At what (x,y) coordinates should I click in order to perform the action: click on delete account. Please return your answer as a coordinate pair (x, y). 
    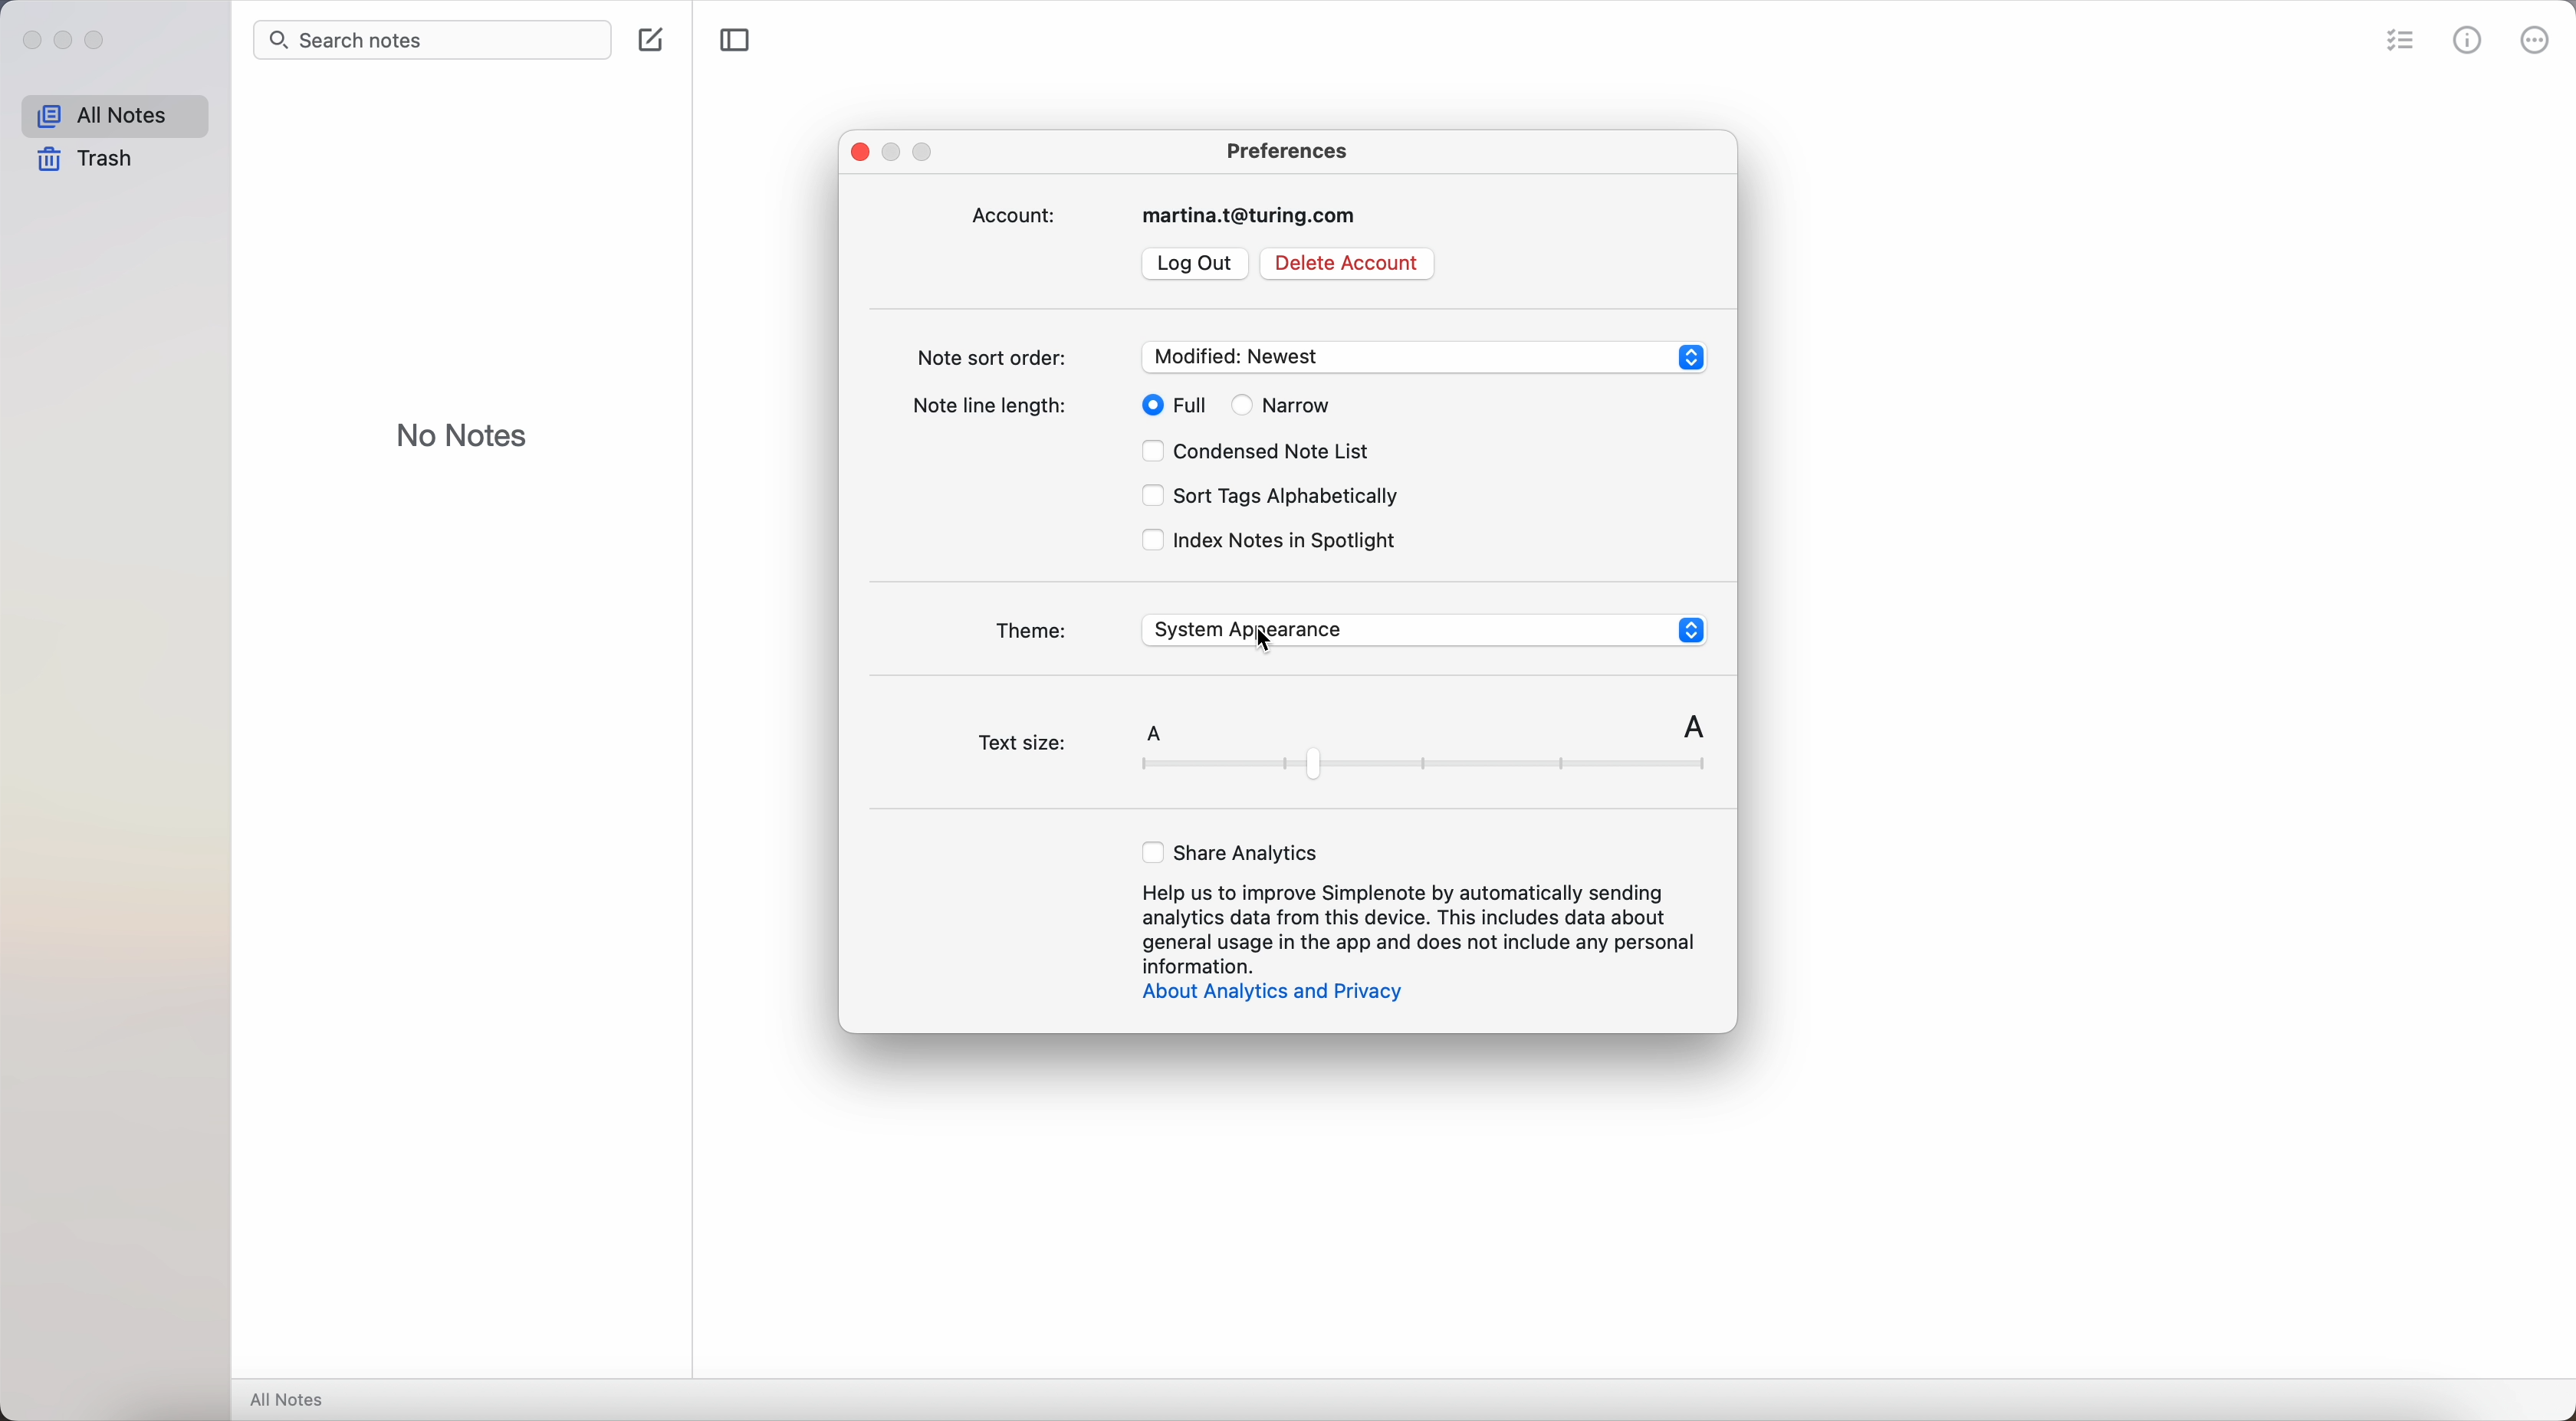
    Looking at the image, I should click on (1345, 262).